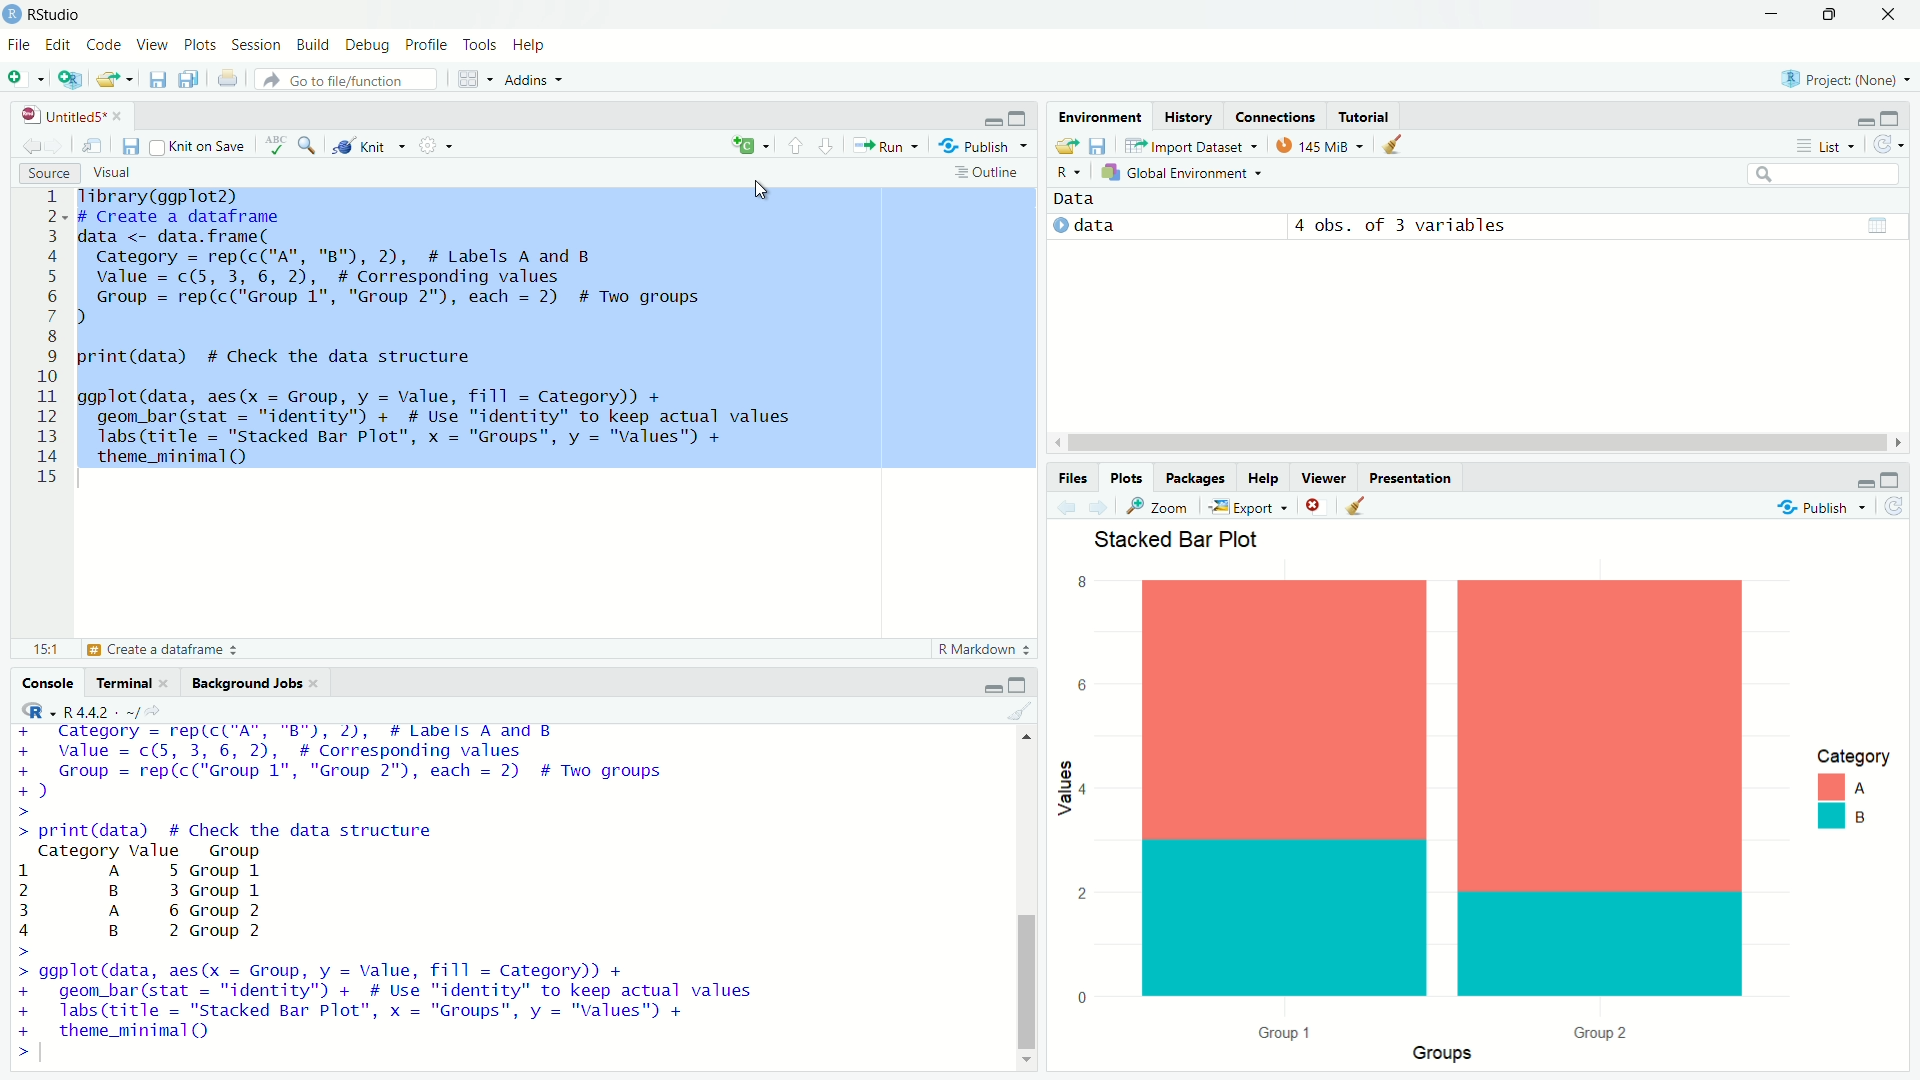 Image resolution: width=1920 pixels, height=1080 pixels. Describe the element at coordinates (1059, 503) in the screenshot. I see `Go back to the previous source location (Ctrl + F9)` at that location.